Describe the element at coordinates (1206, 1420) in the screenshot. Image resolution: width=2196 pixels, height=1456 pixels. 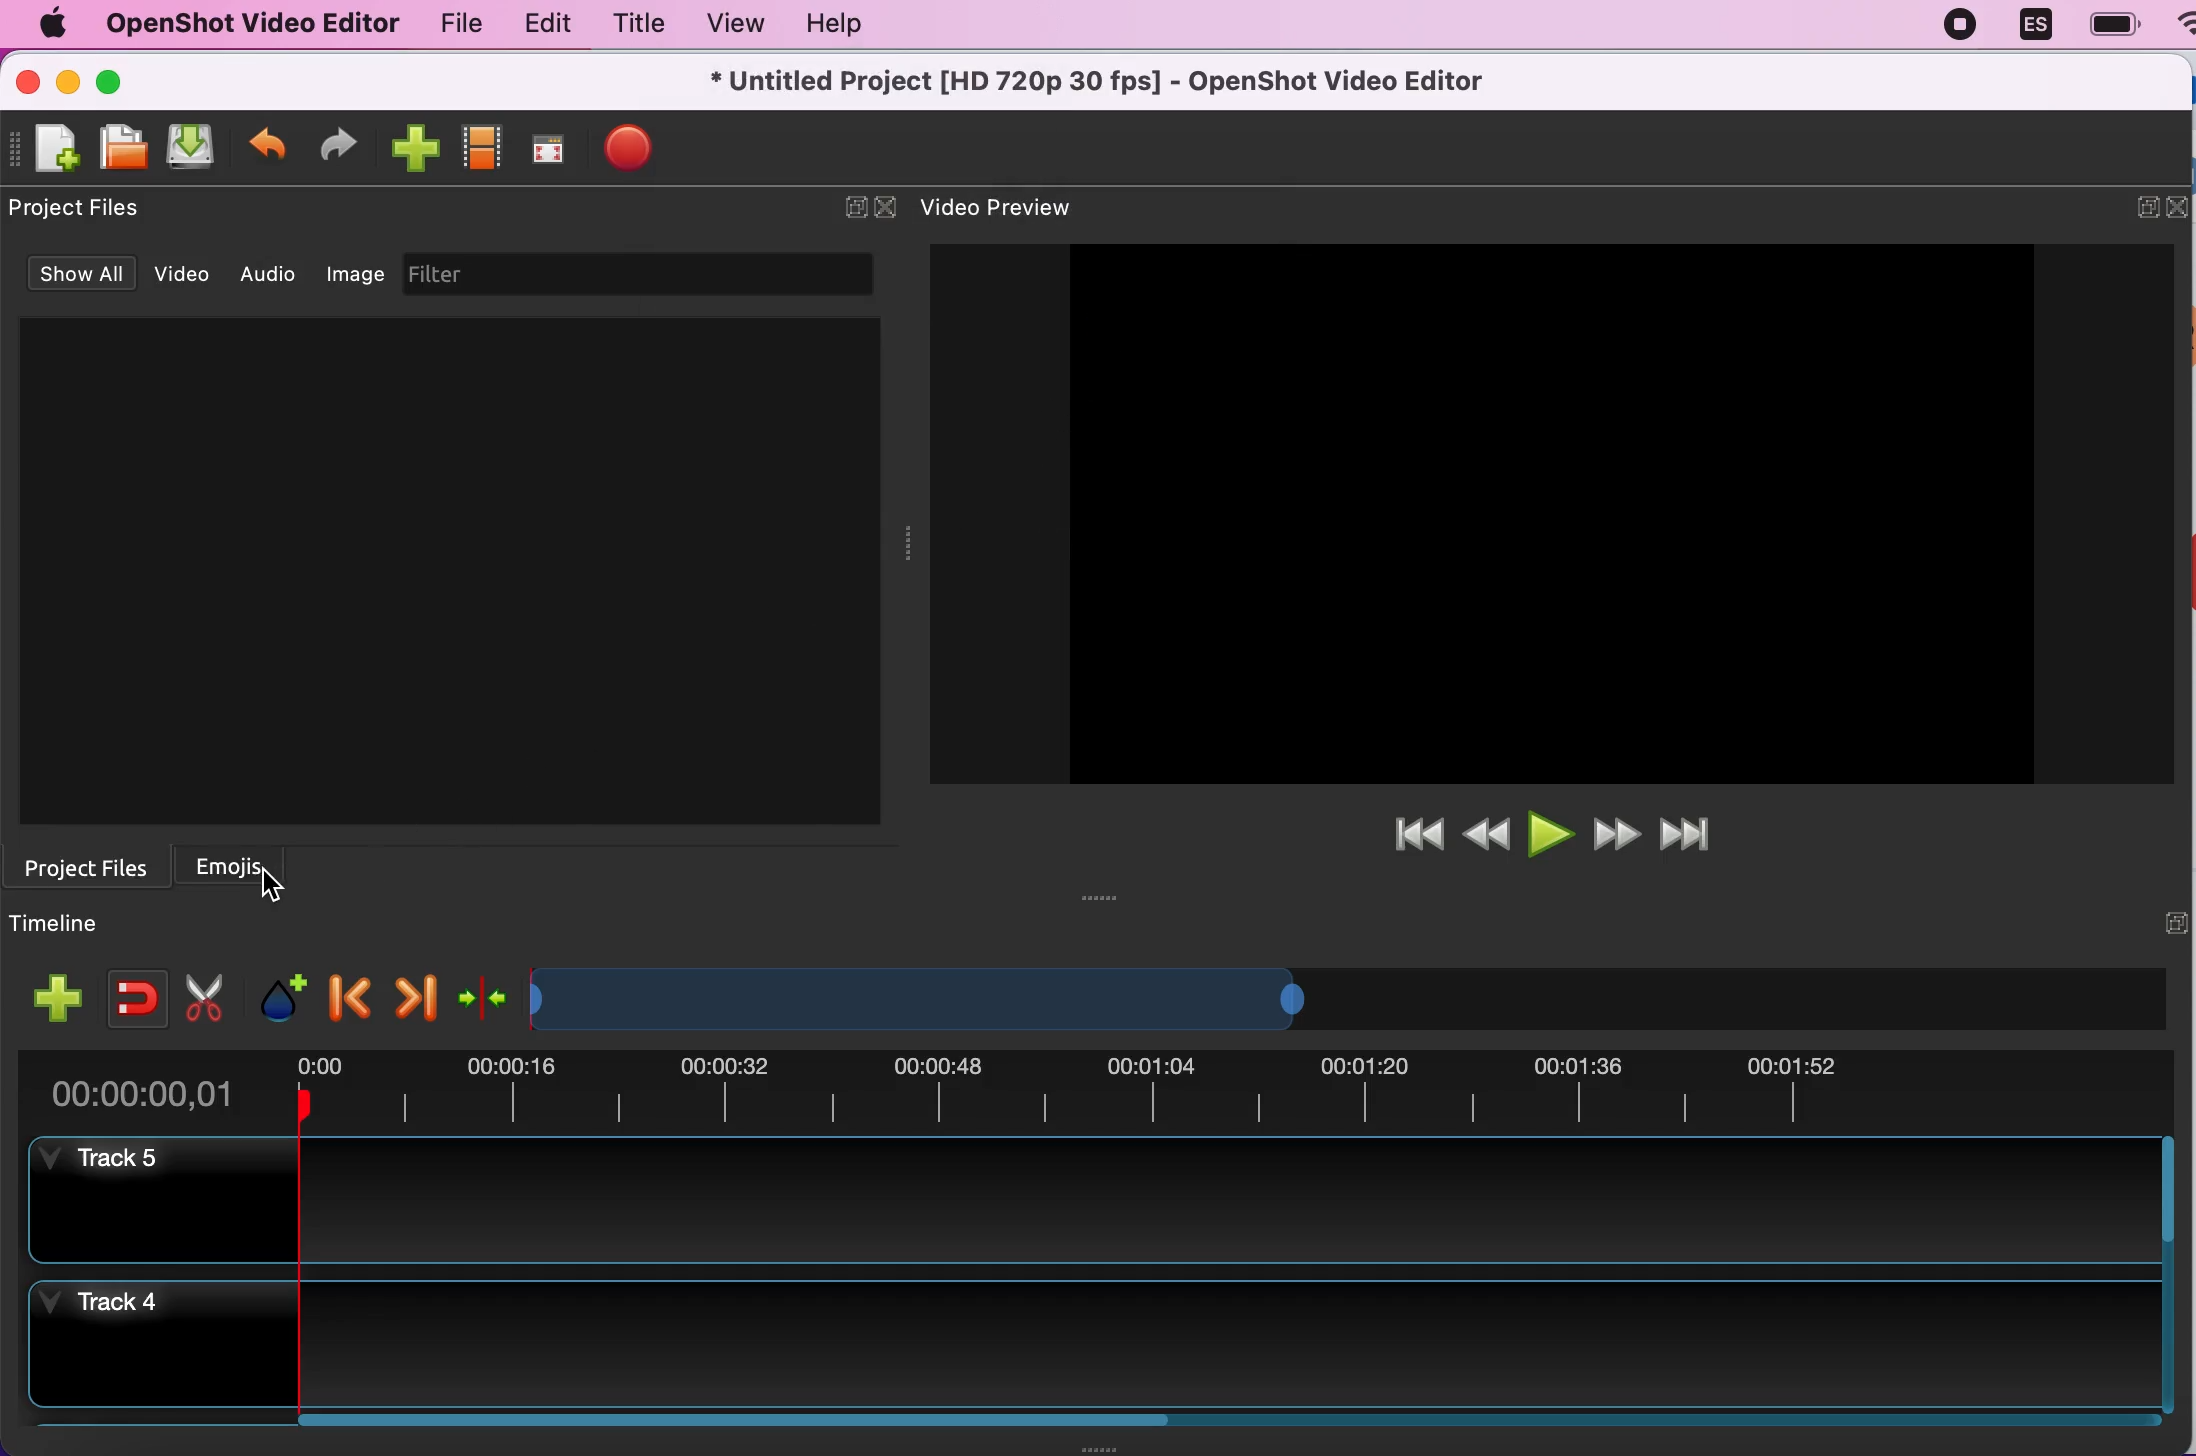
I see `Horizontal slide bar` at that location.